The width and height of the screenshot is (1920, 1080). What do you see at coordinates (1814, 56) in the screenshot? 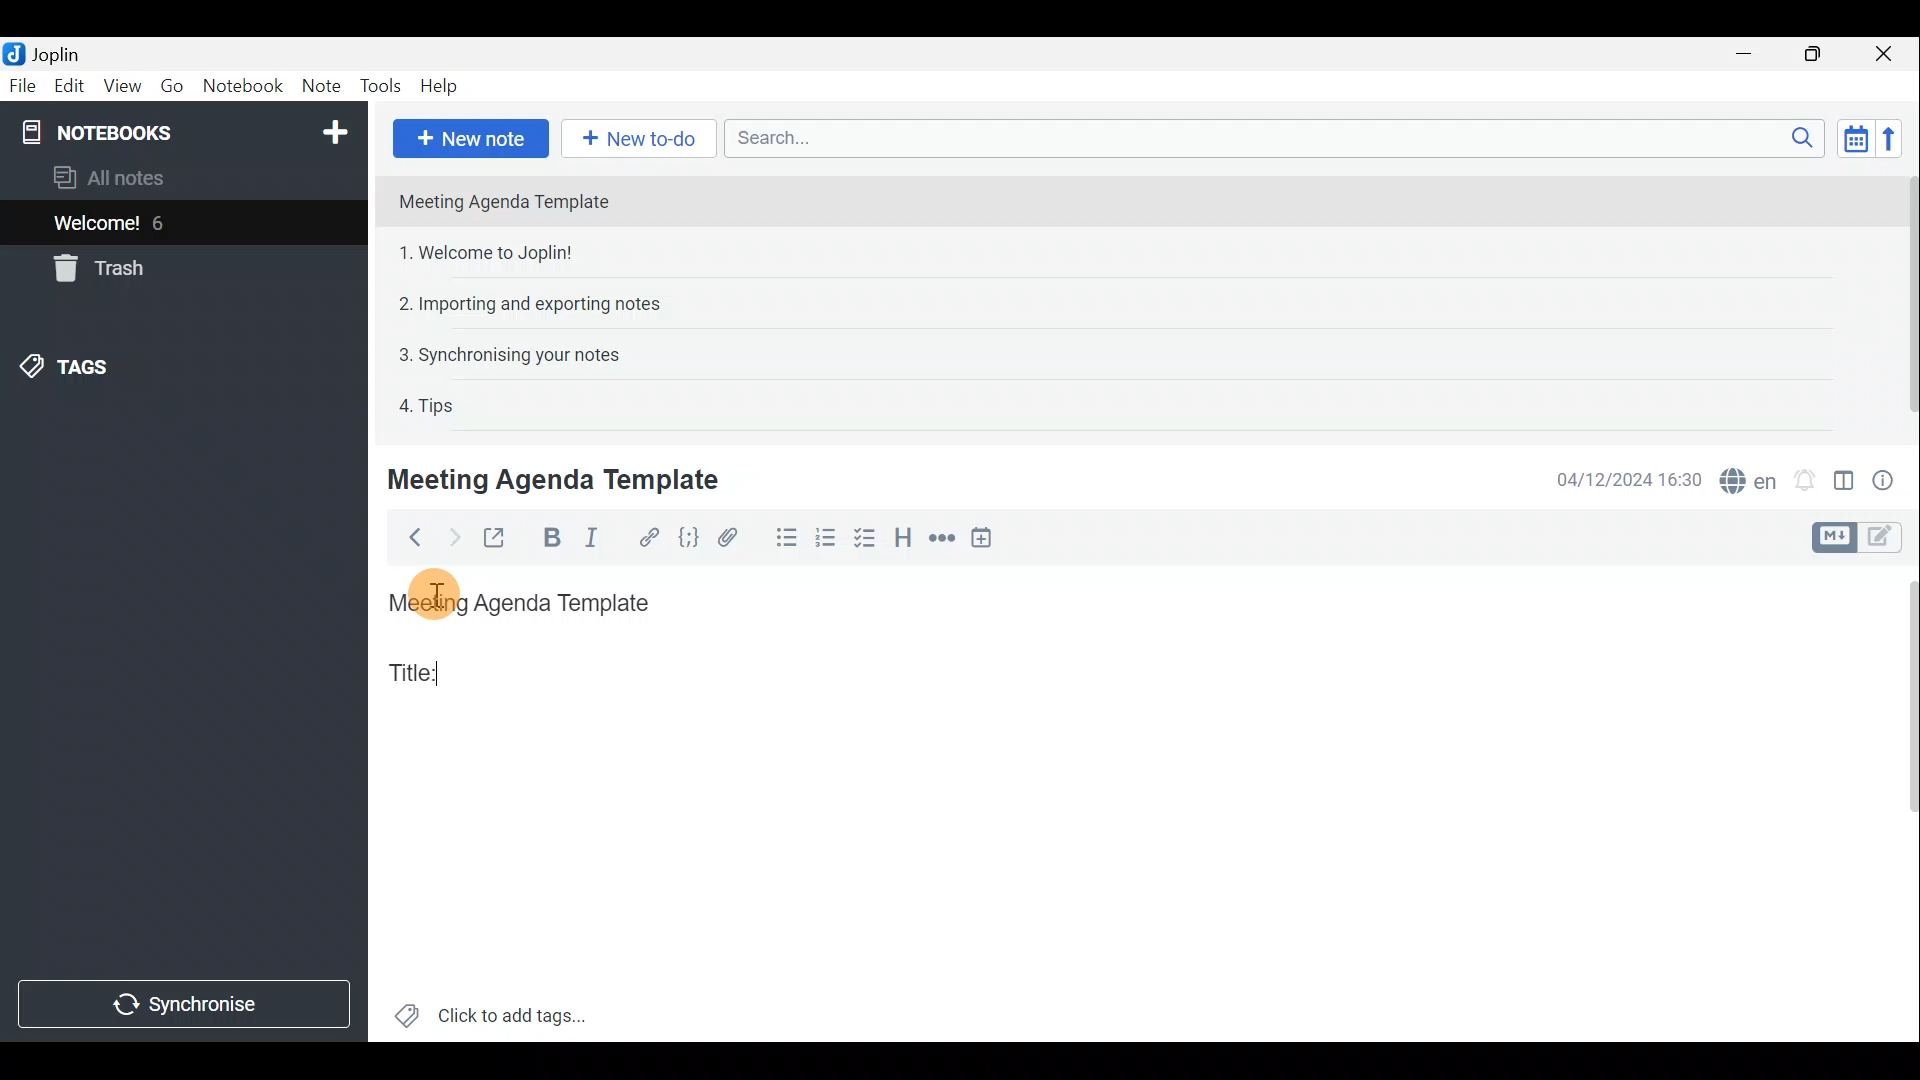
I see `Maximise` at bounding box center [1814, 56].